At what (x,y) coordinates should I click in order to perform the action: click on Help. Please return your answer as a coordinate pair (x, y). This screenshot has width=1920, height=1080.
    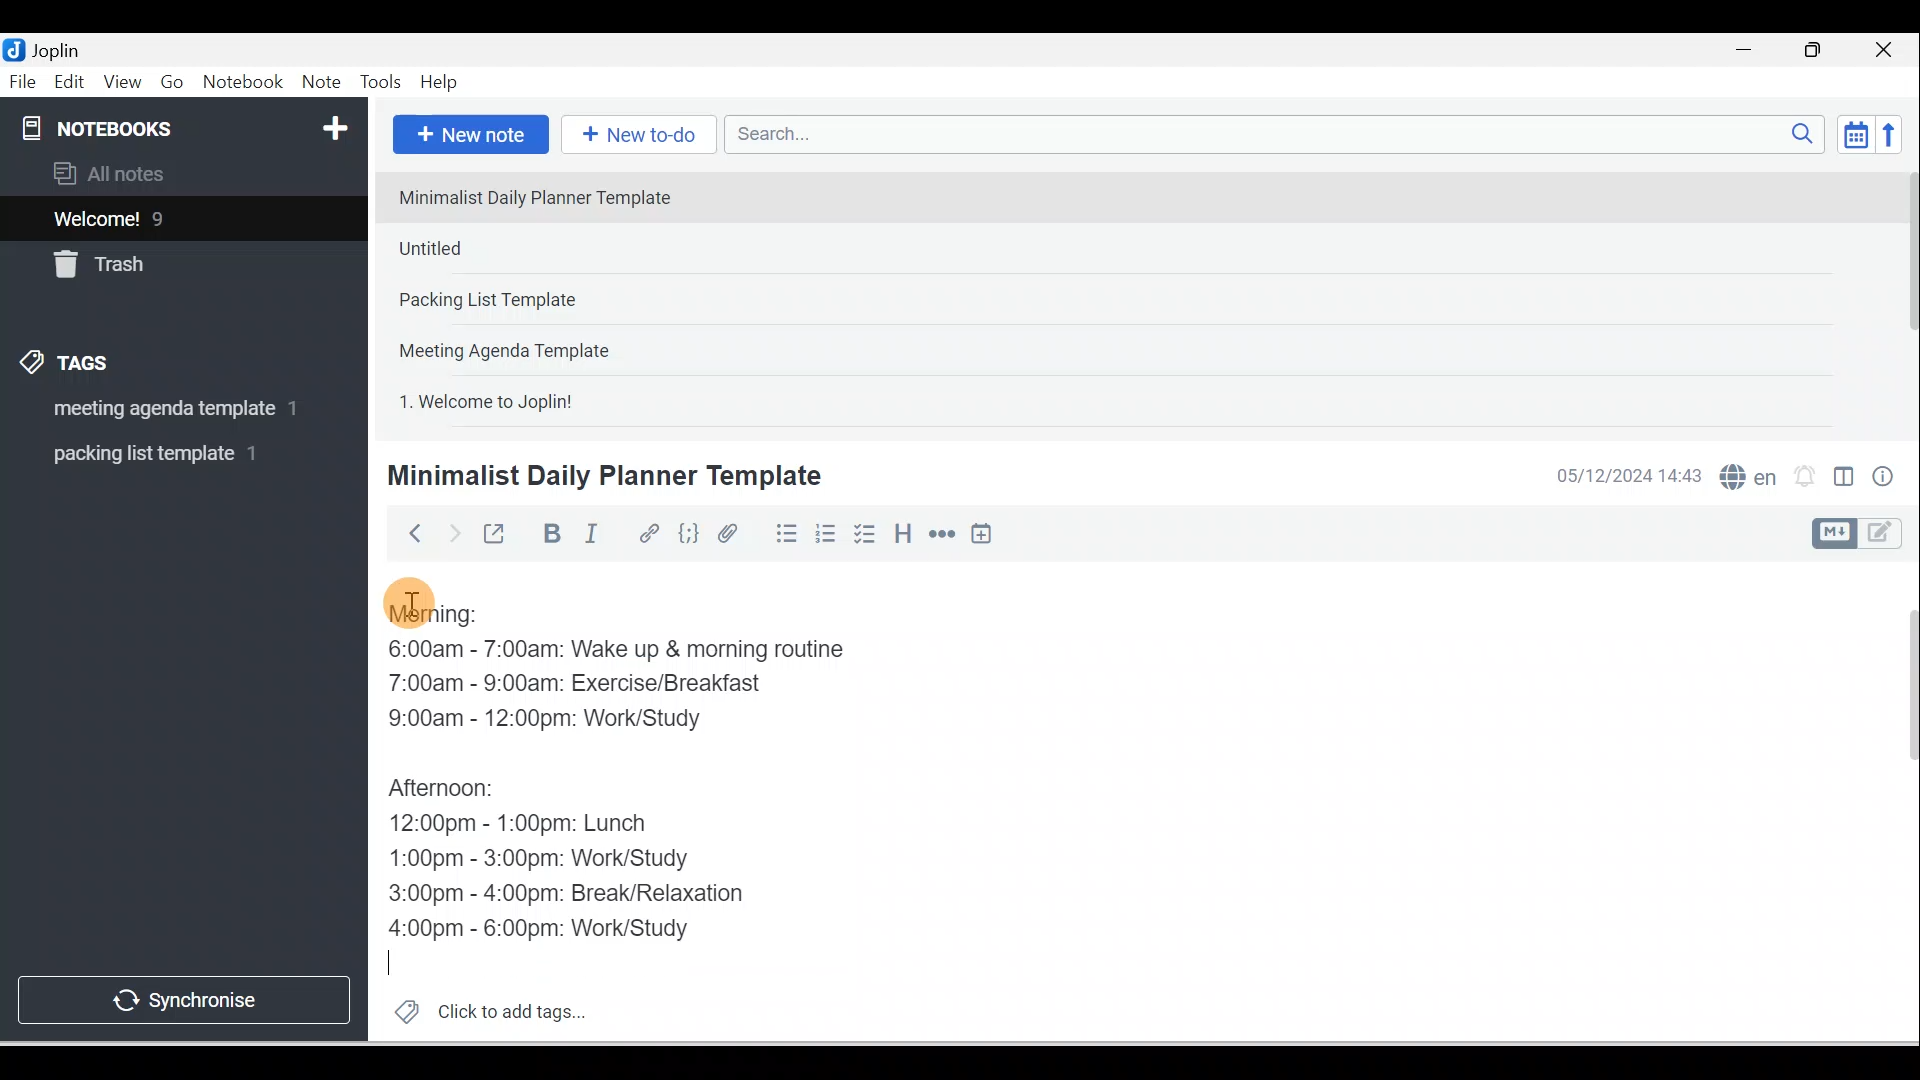
    Looking at the image, I should click on (440, 83).